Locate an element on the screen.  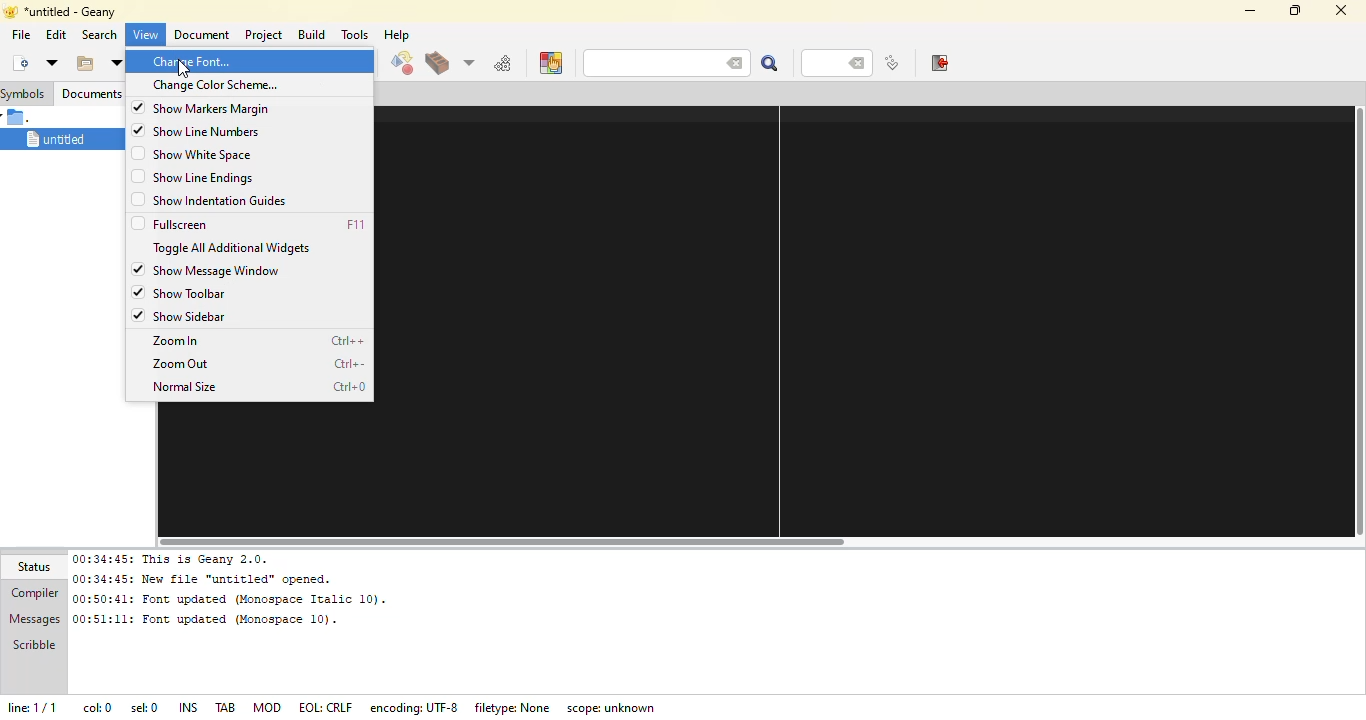
compile is located at coordinates (401, 64).